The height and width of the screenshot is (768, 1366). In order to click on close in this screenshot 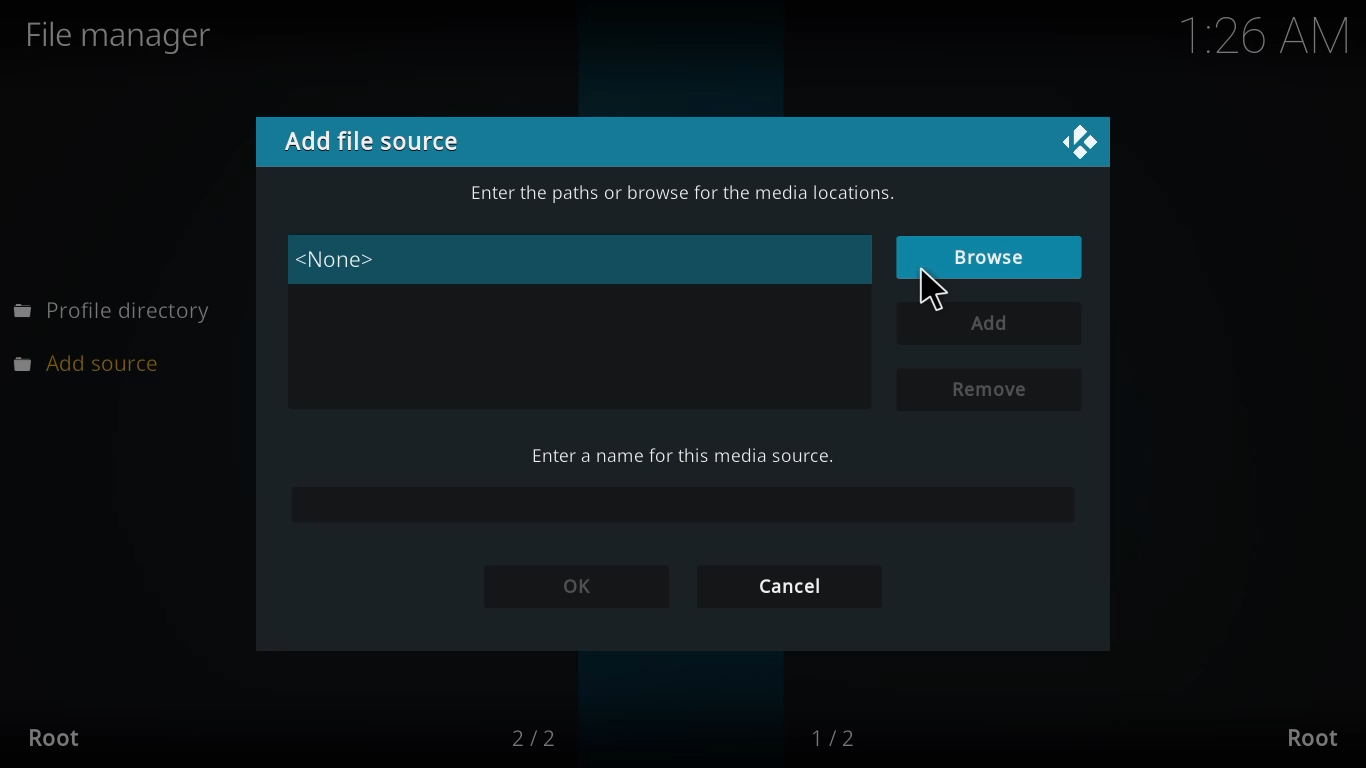, I will do `click(1078, 138)`.